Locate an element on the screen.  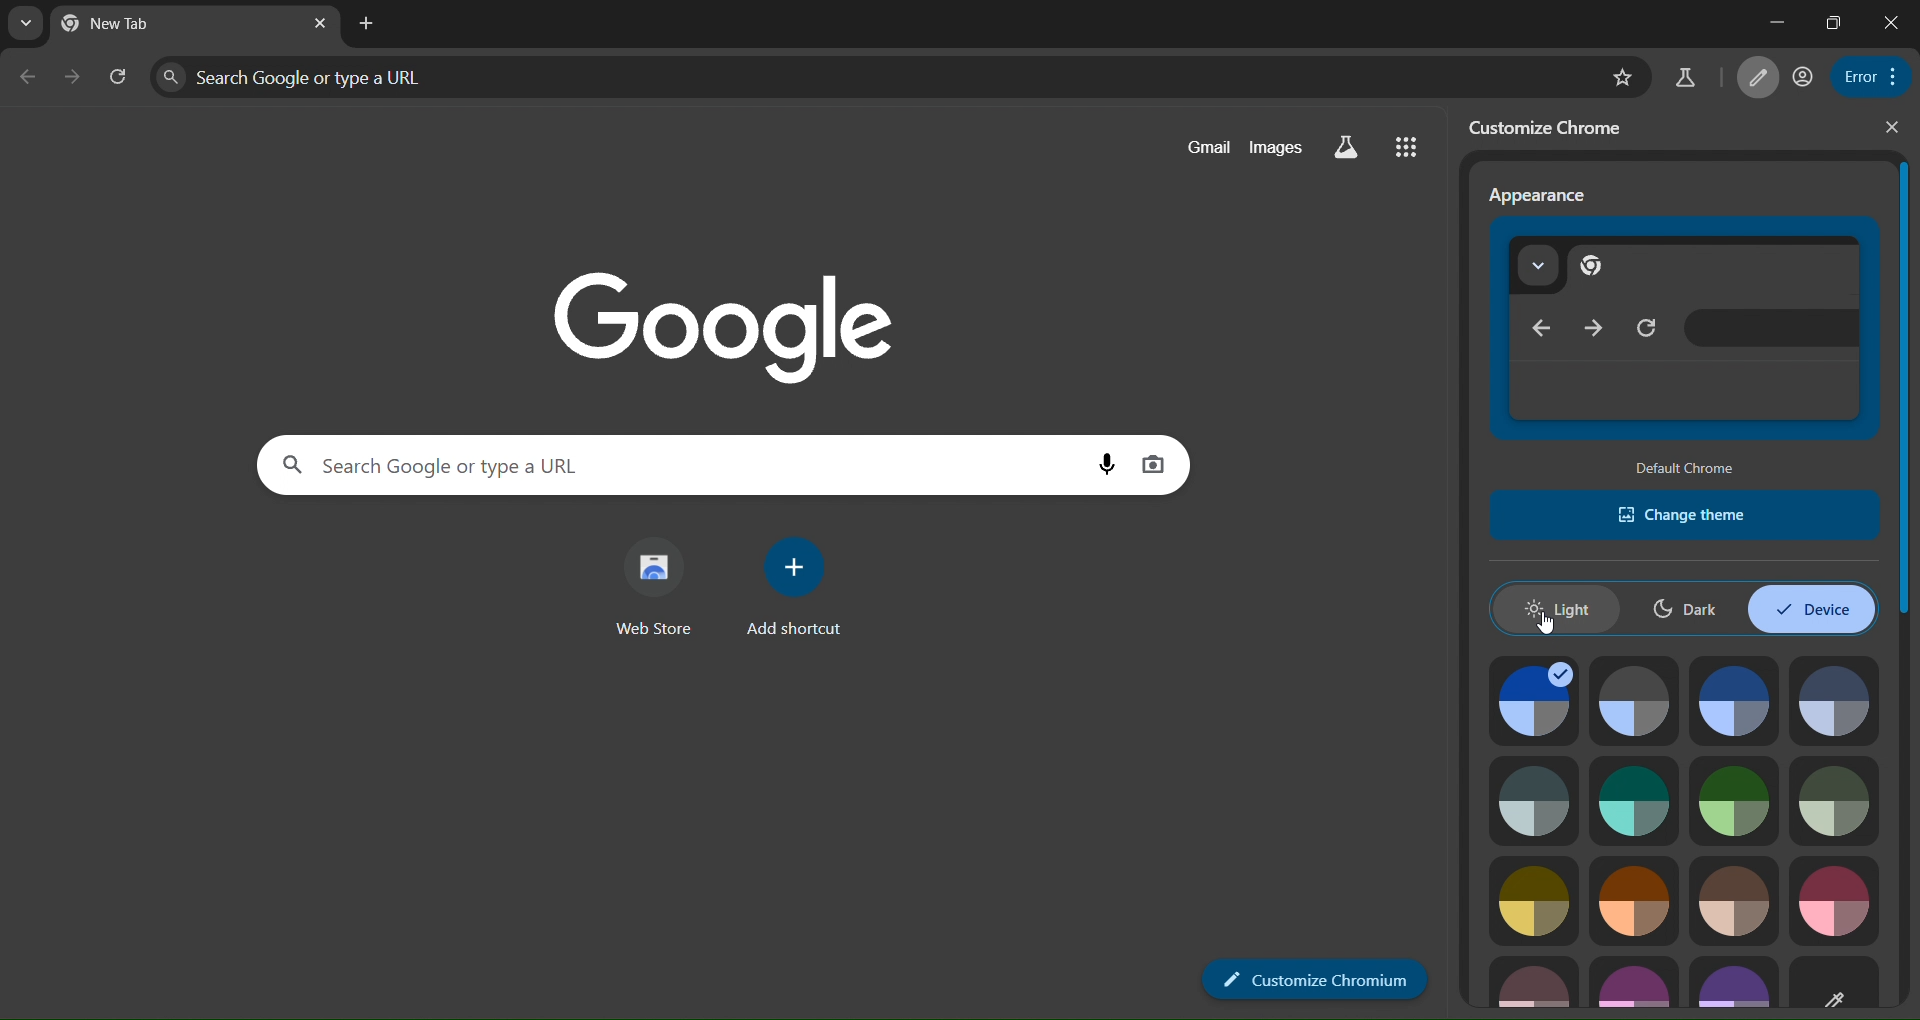
search tabs is located at coordinates (25, 23).